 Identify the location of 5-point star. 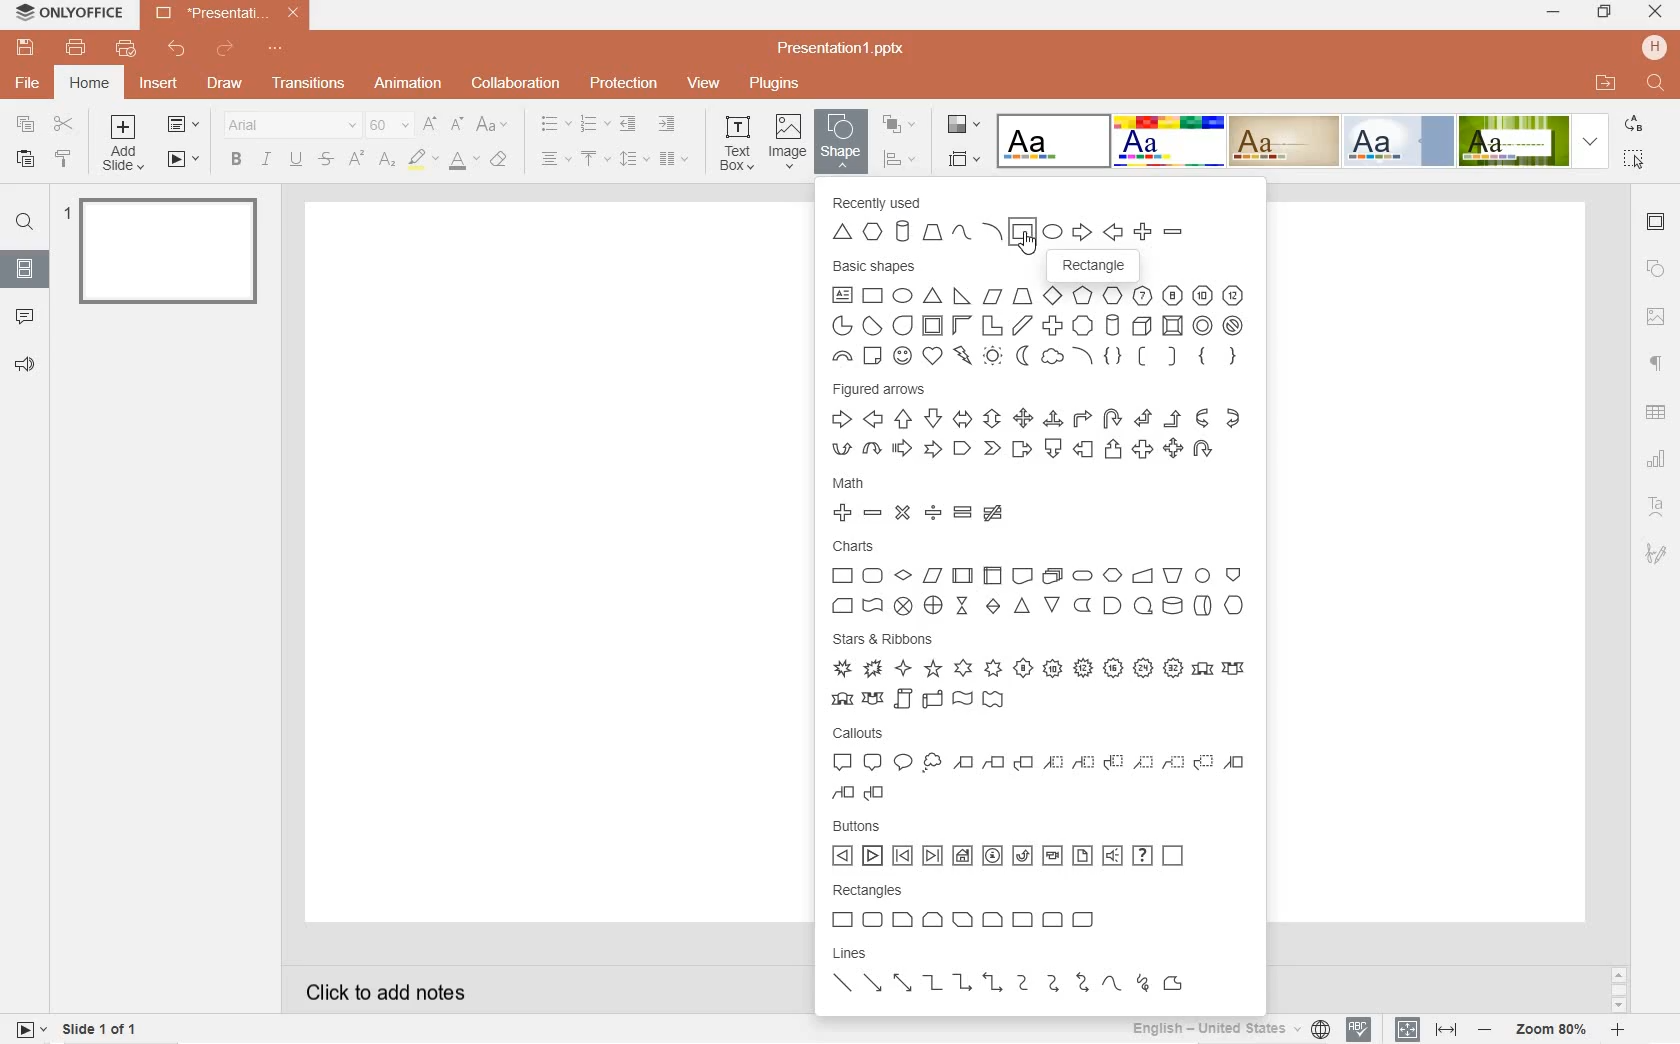
(932, 670).